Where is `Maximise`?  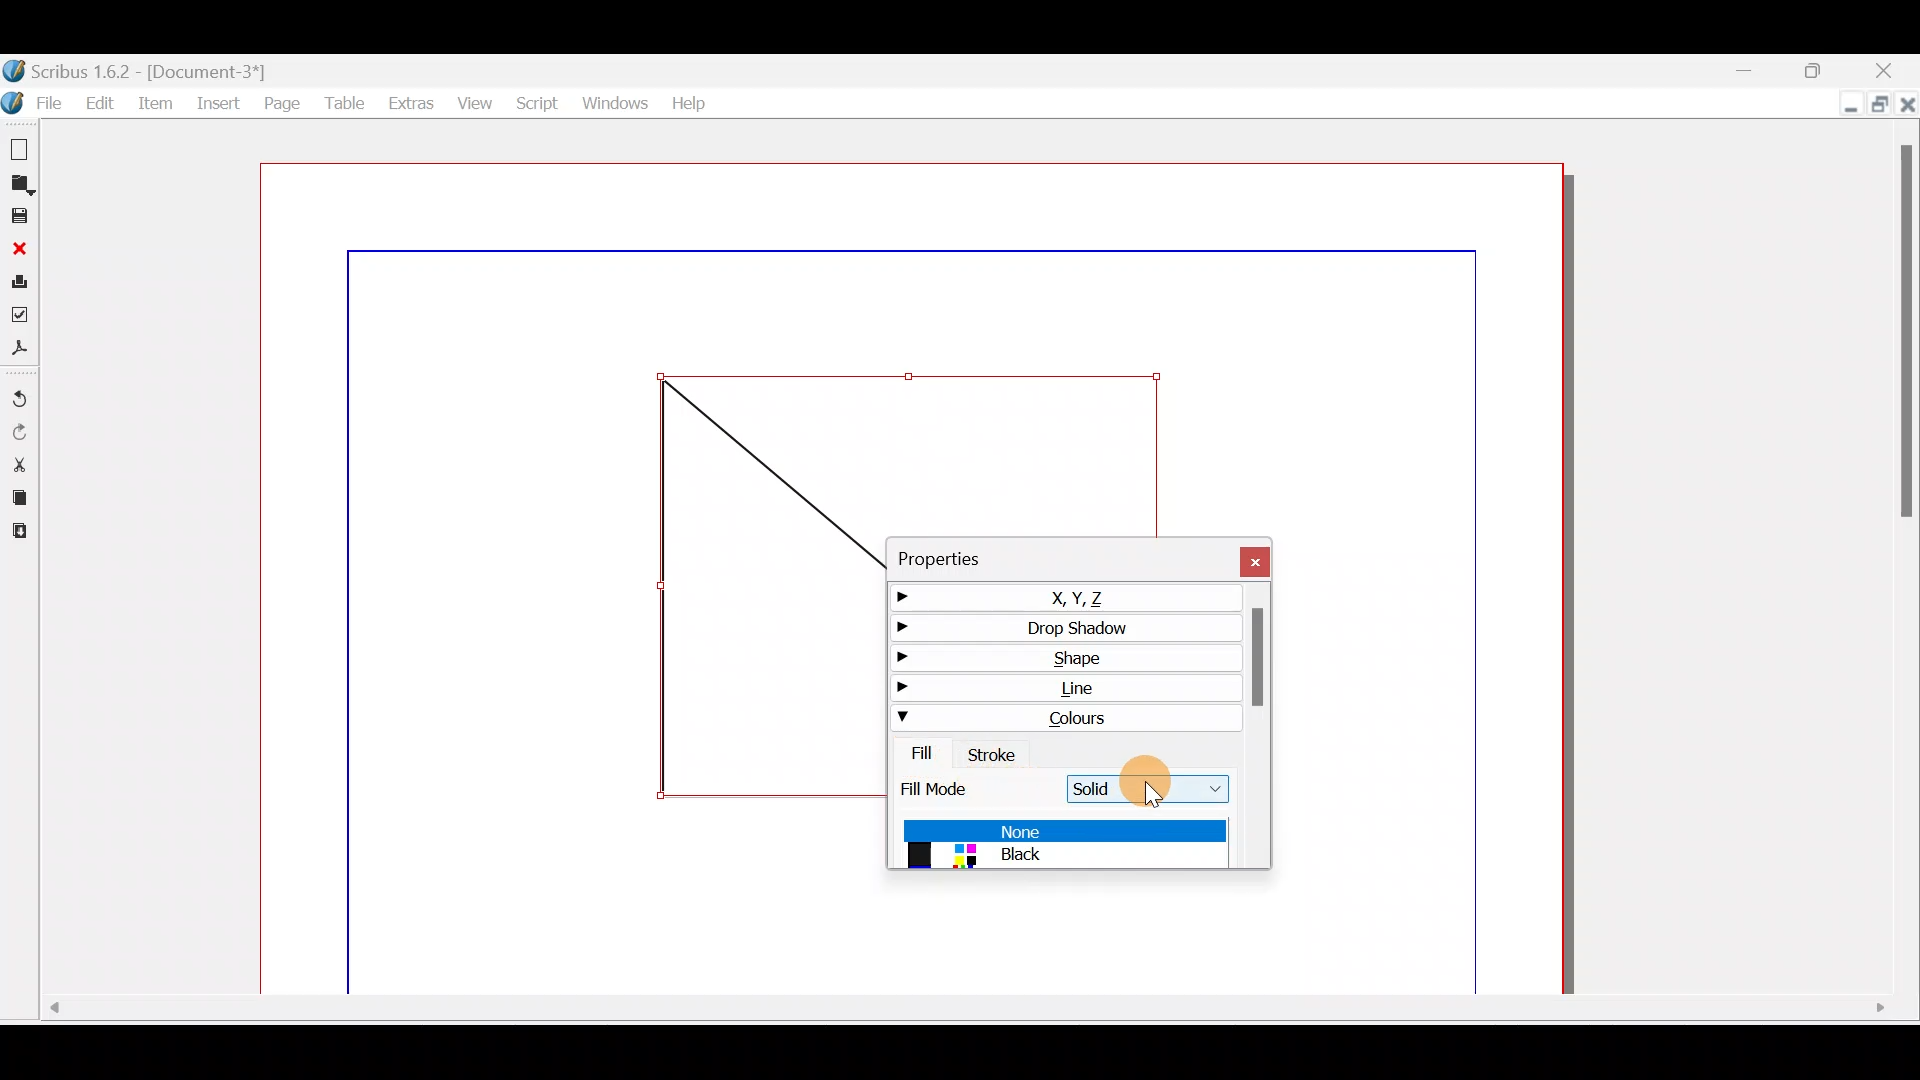 Maximise is located at coordinates (1880, 107).